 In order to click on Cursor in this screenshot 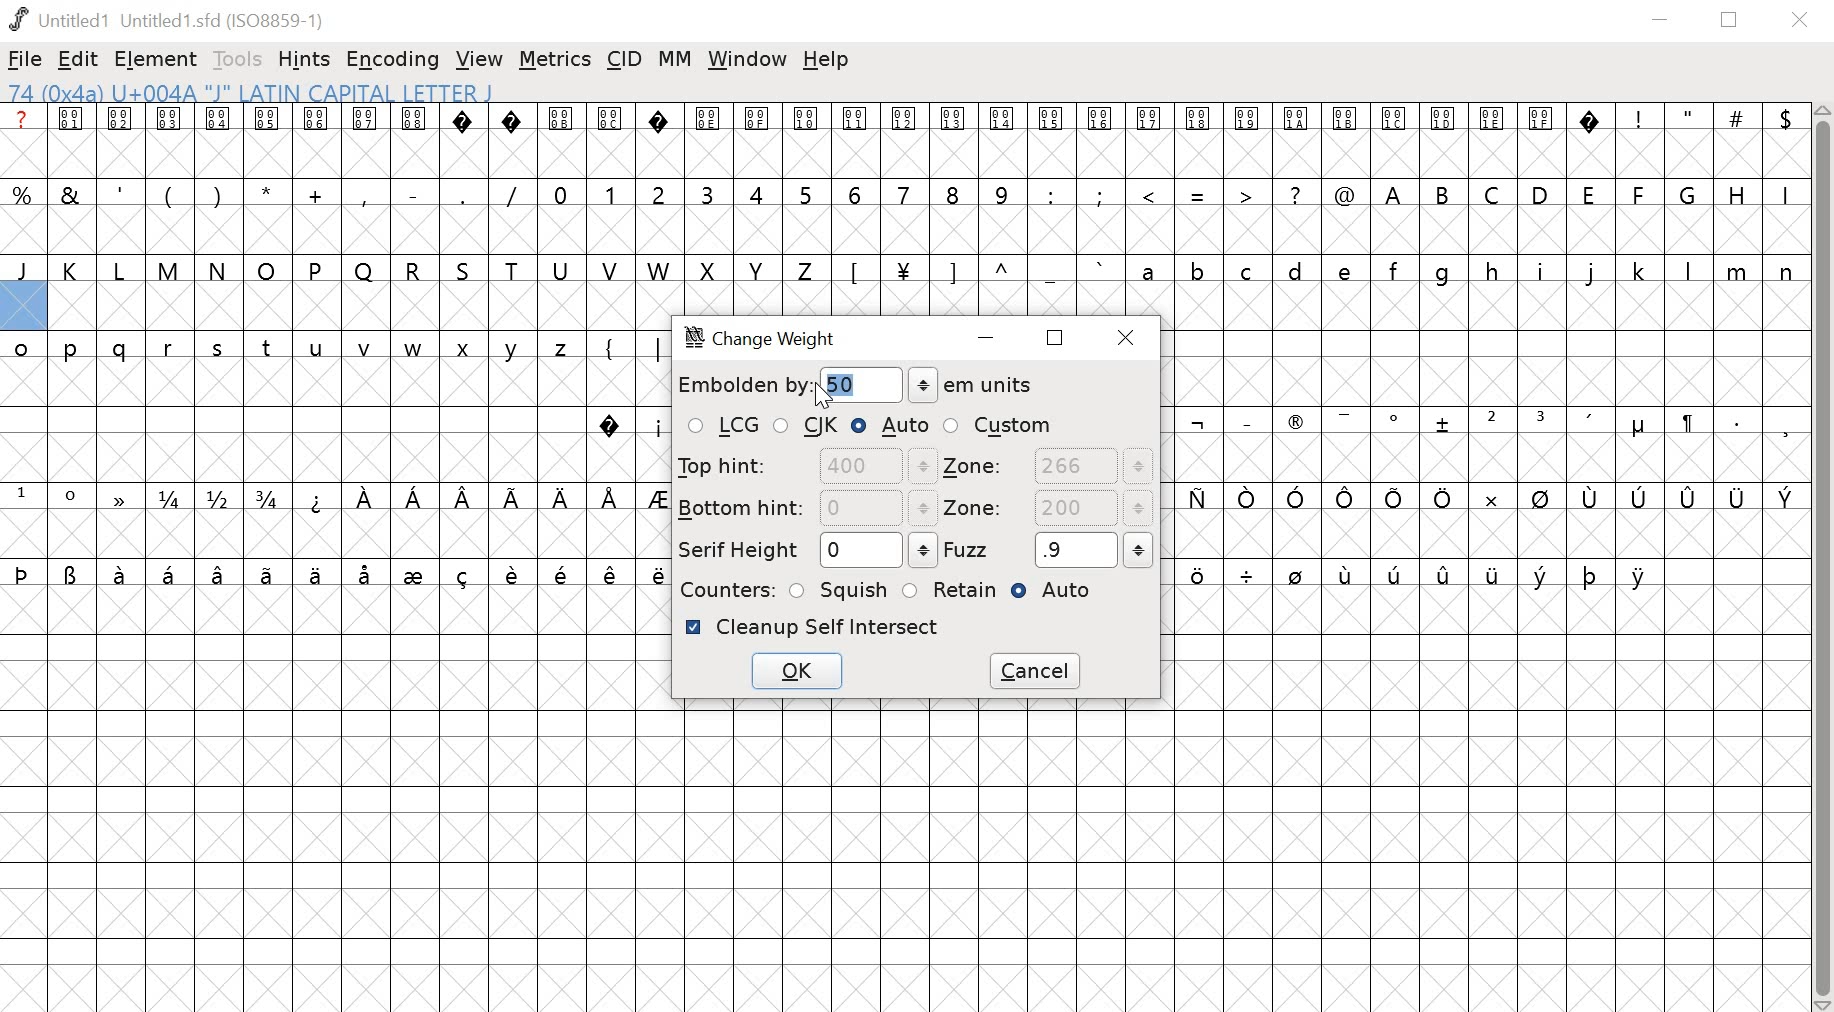, I will do `click(822, 395)`.